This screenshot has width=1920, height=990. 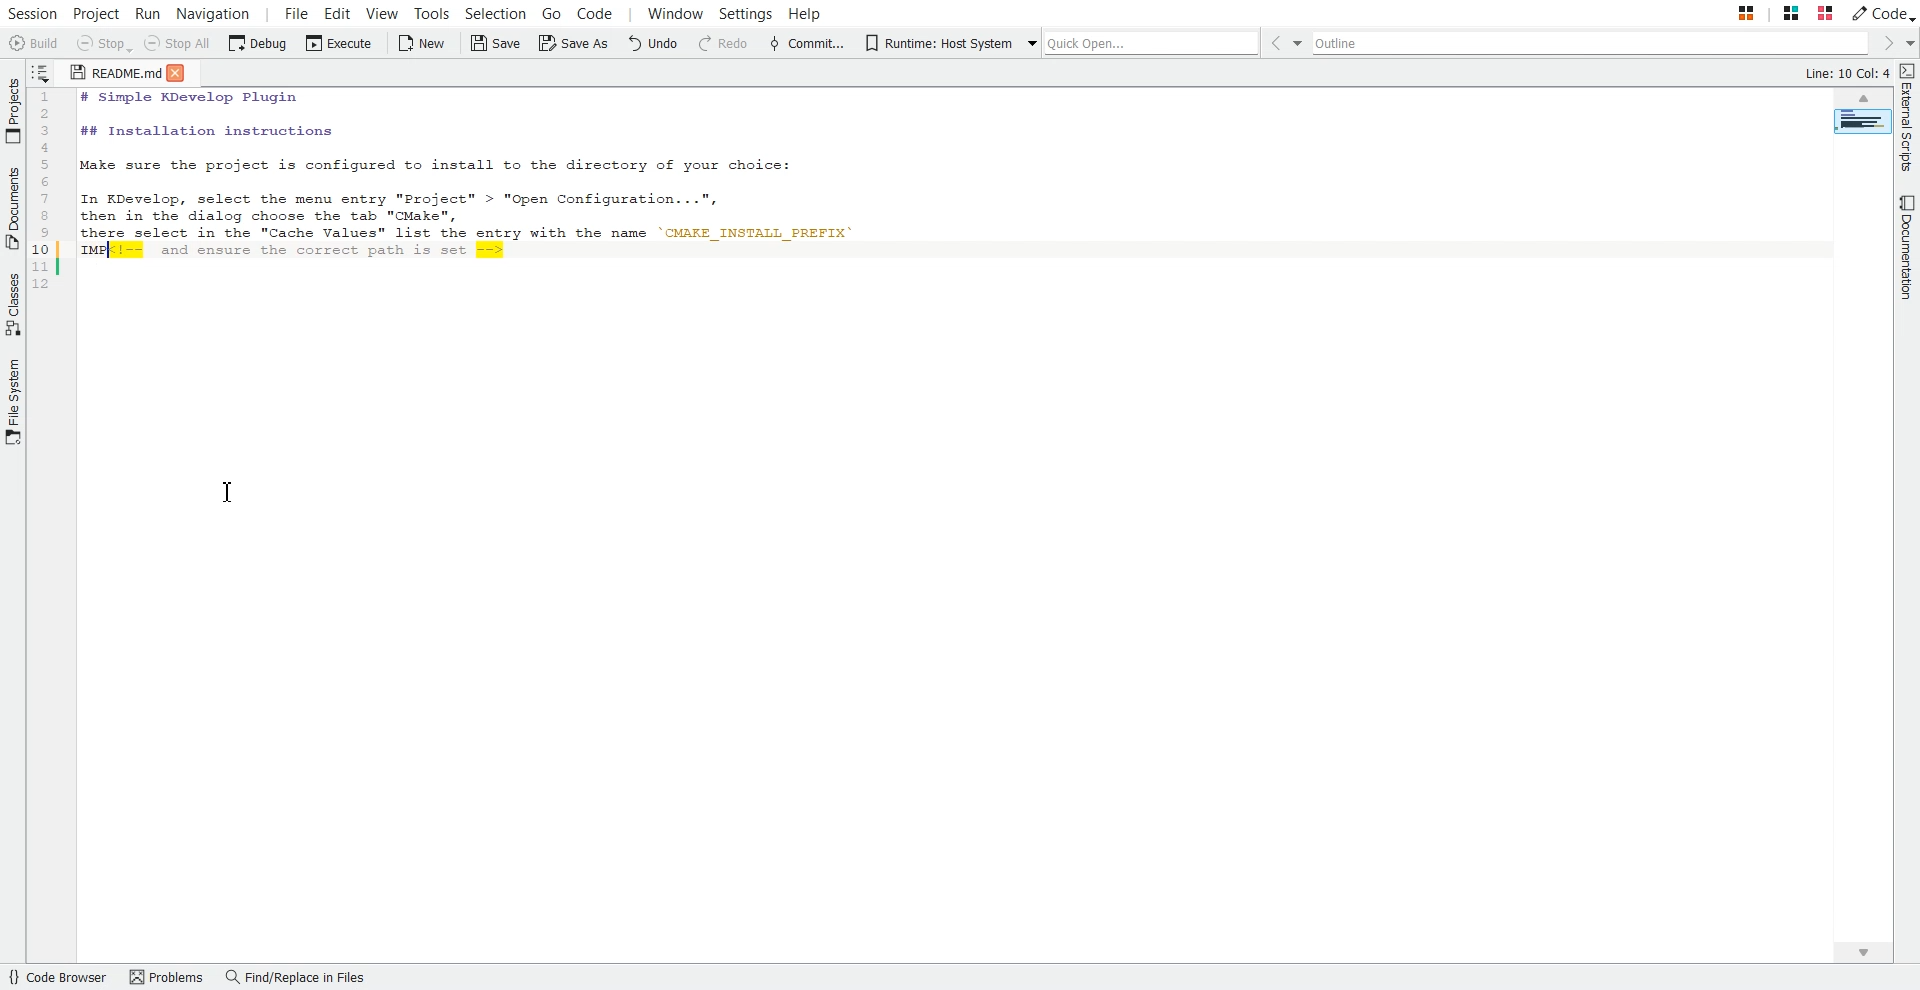 I want to click on then in the dialog choose the tab "CMake",, so click(x=282, y=216).